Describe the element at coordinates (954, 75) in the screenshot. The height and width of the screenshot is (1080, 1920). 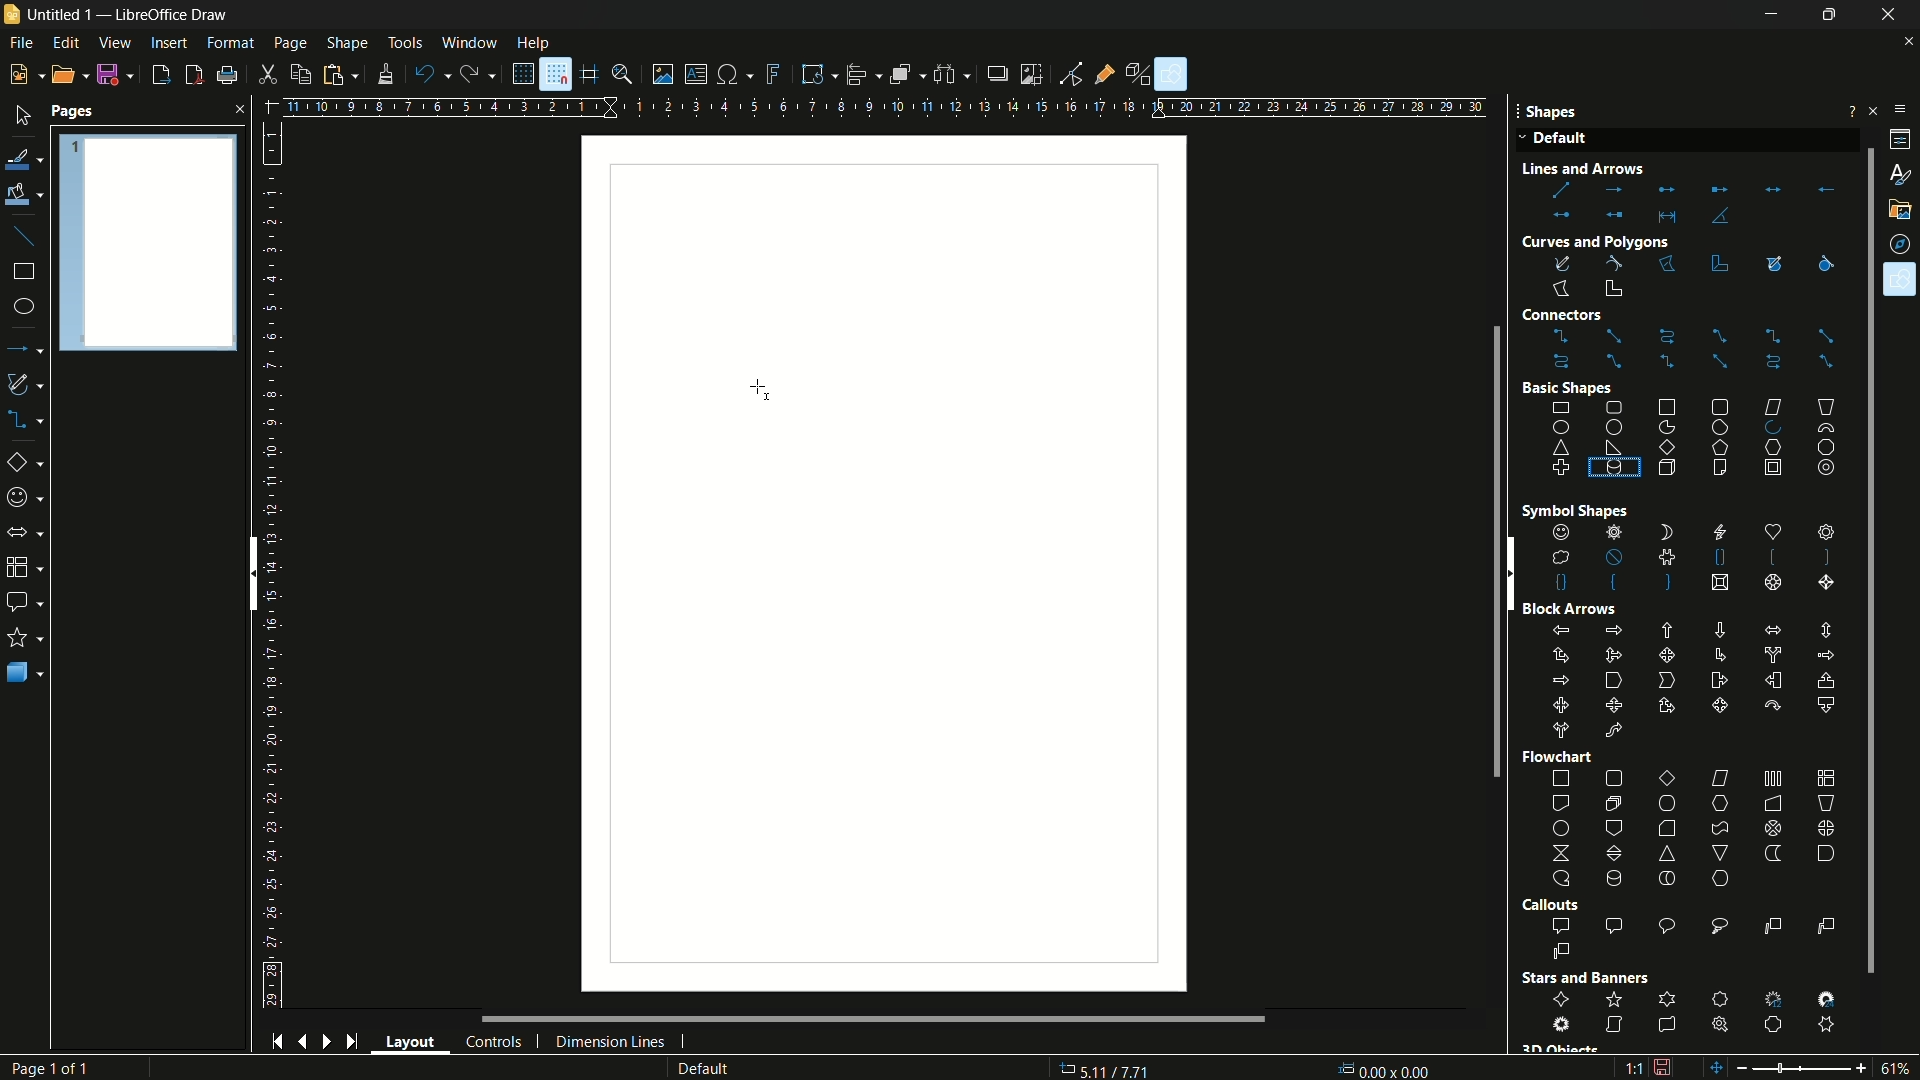
I see `select at least three objects to distribute` at that location.